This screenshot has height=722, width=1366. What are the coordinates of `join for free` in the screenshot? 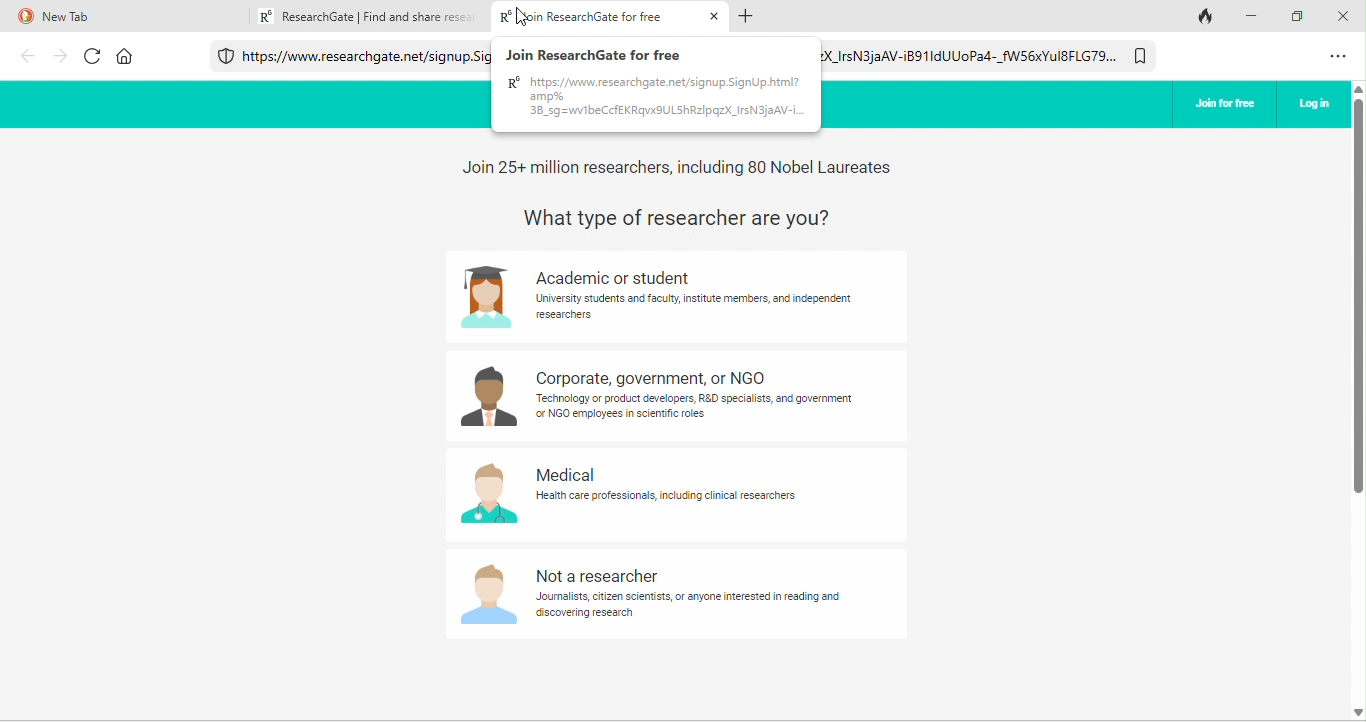 It's located at (1224, 100).